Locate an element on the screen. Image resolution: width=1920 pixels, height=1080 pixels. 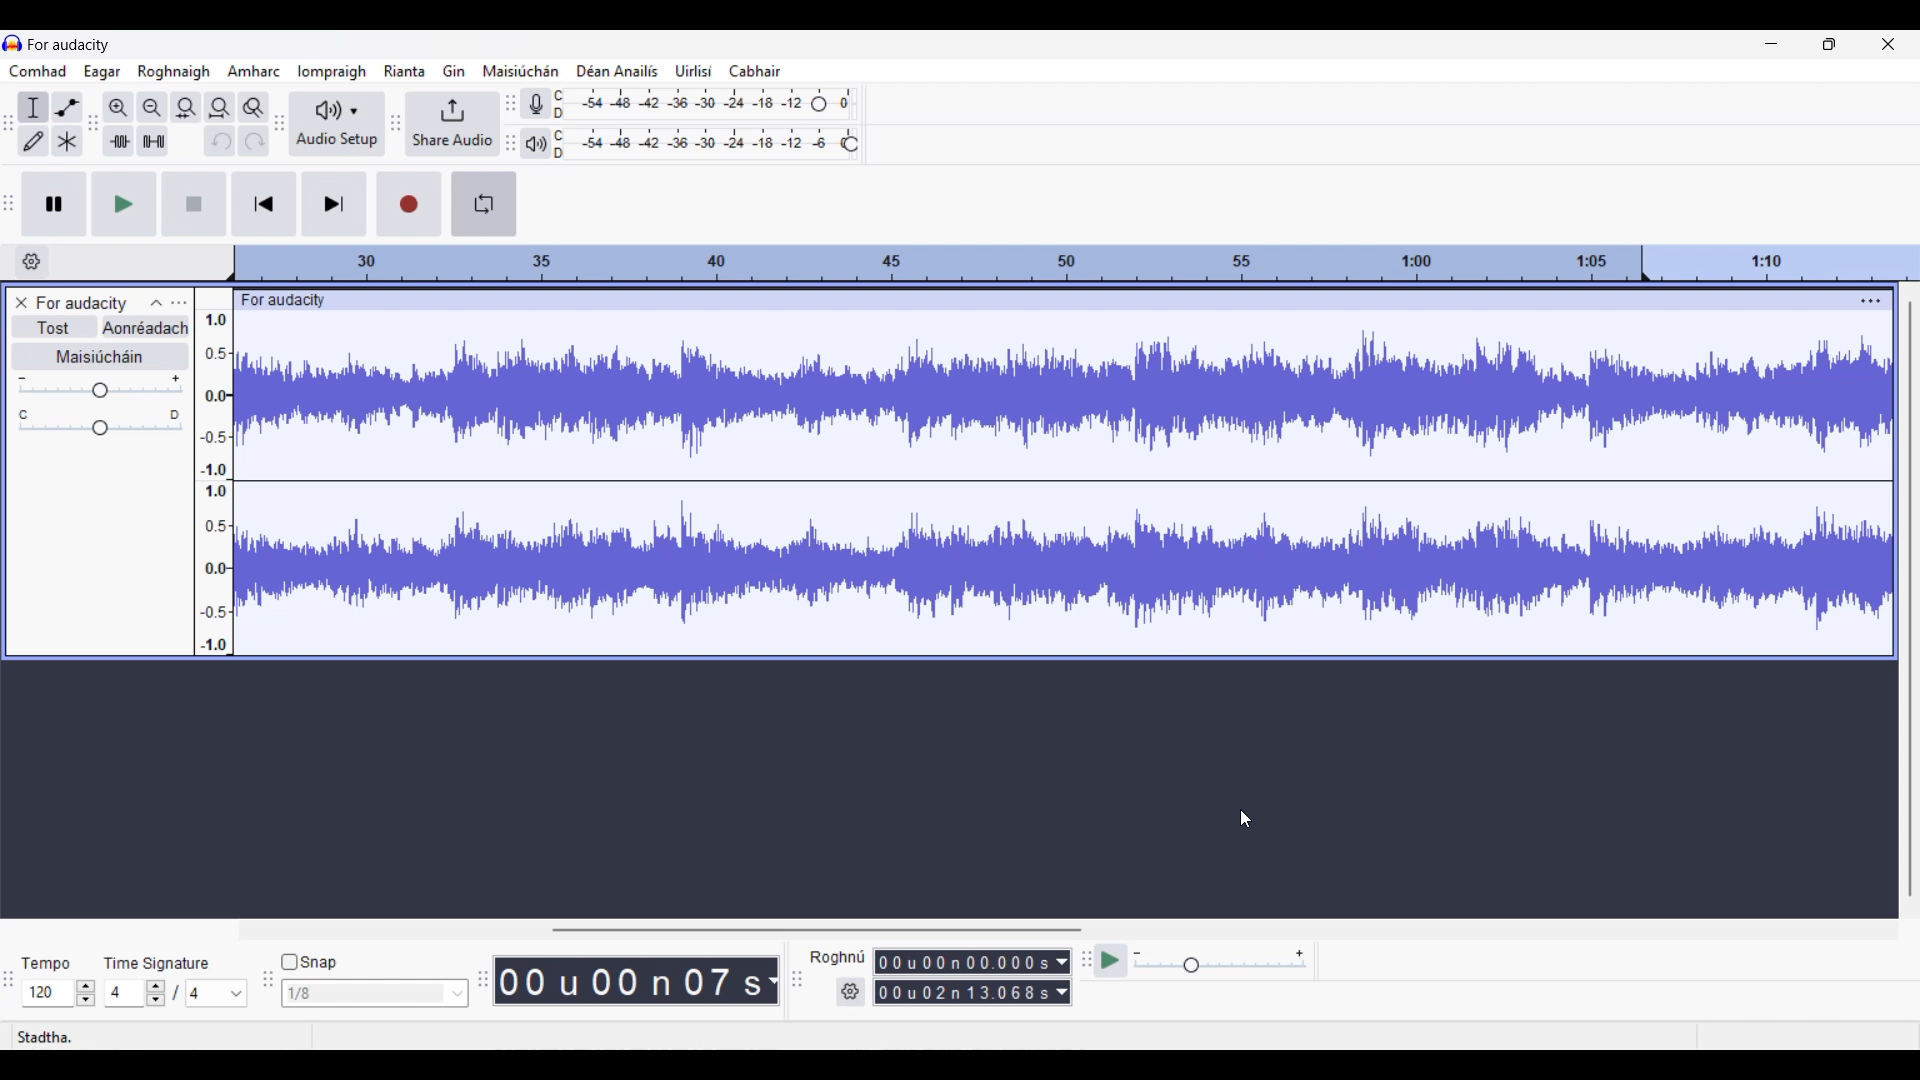
Scale to measure track length is located at coordinates (1076, 263).